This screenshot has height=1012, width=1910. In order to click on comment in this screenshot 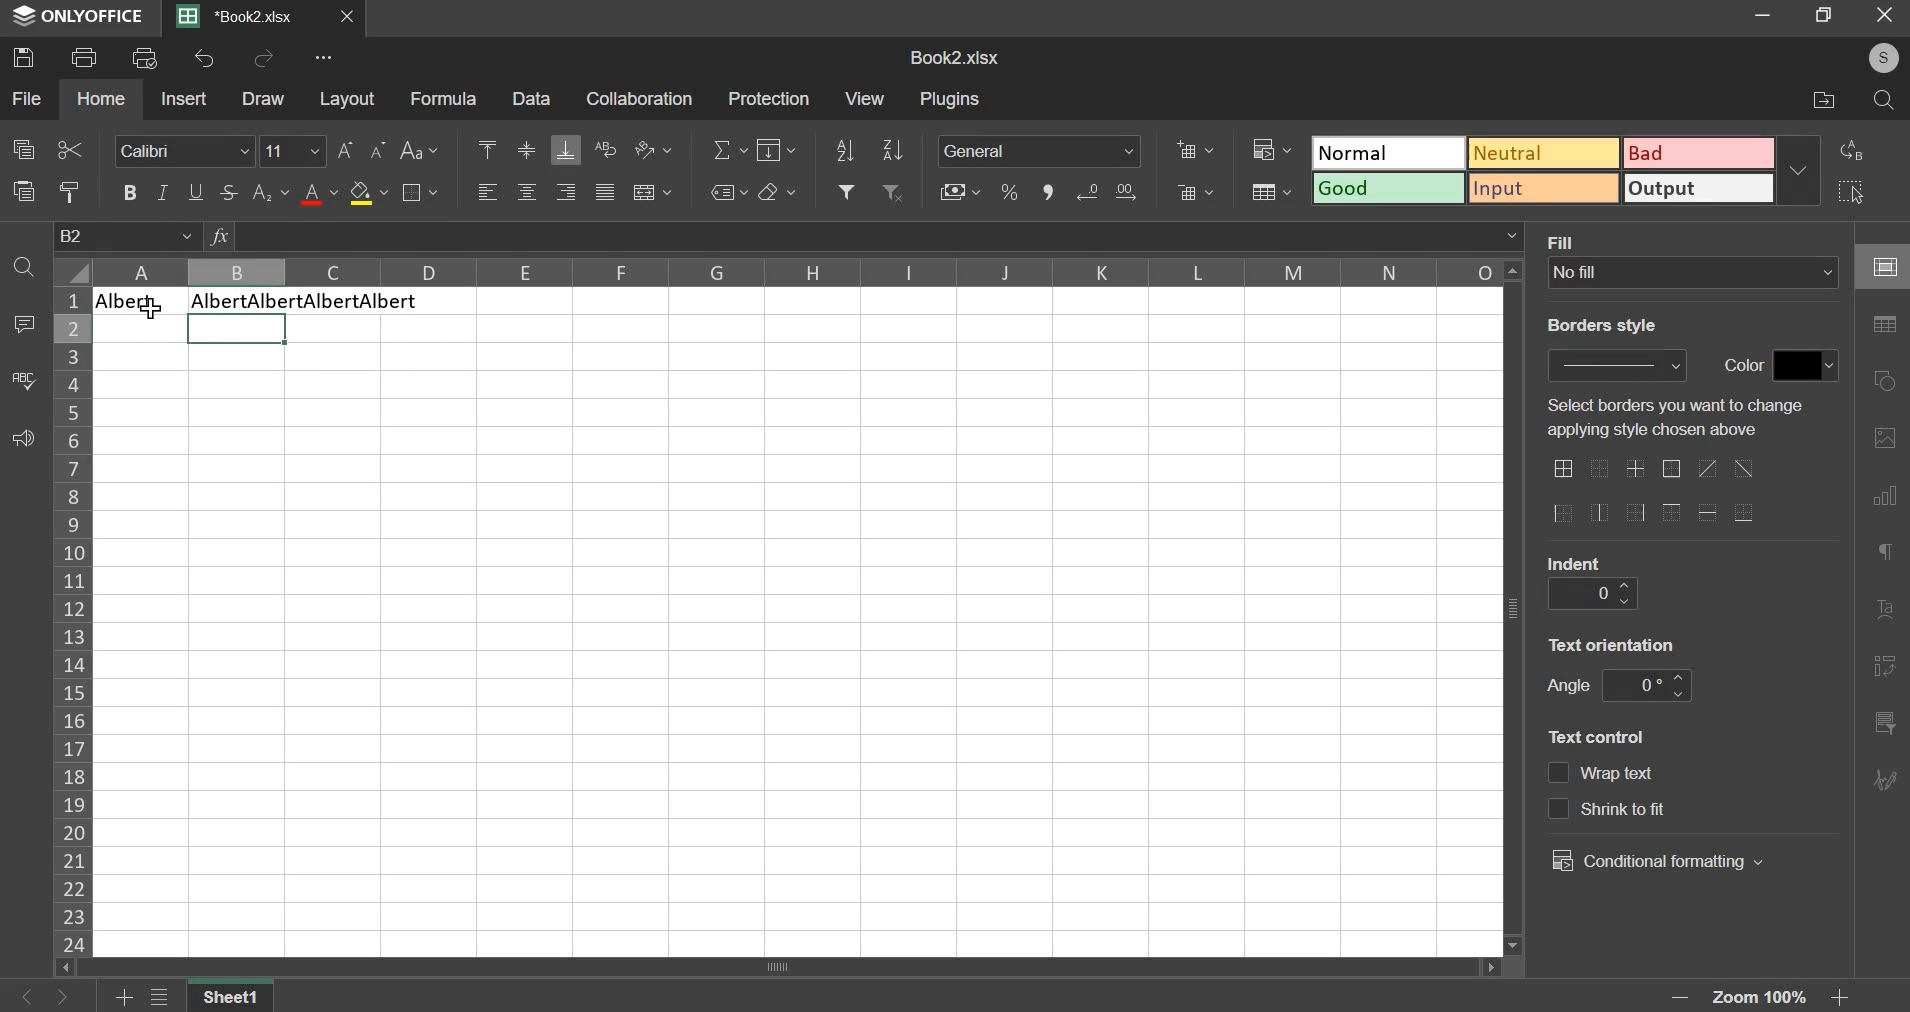, I will do `click(28, 322)`.